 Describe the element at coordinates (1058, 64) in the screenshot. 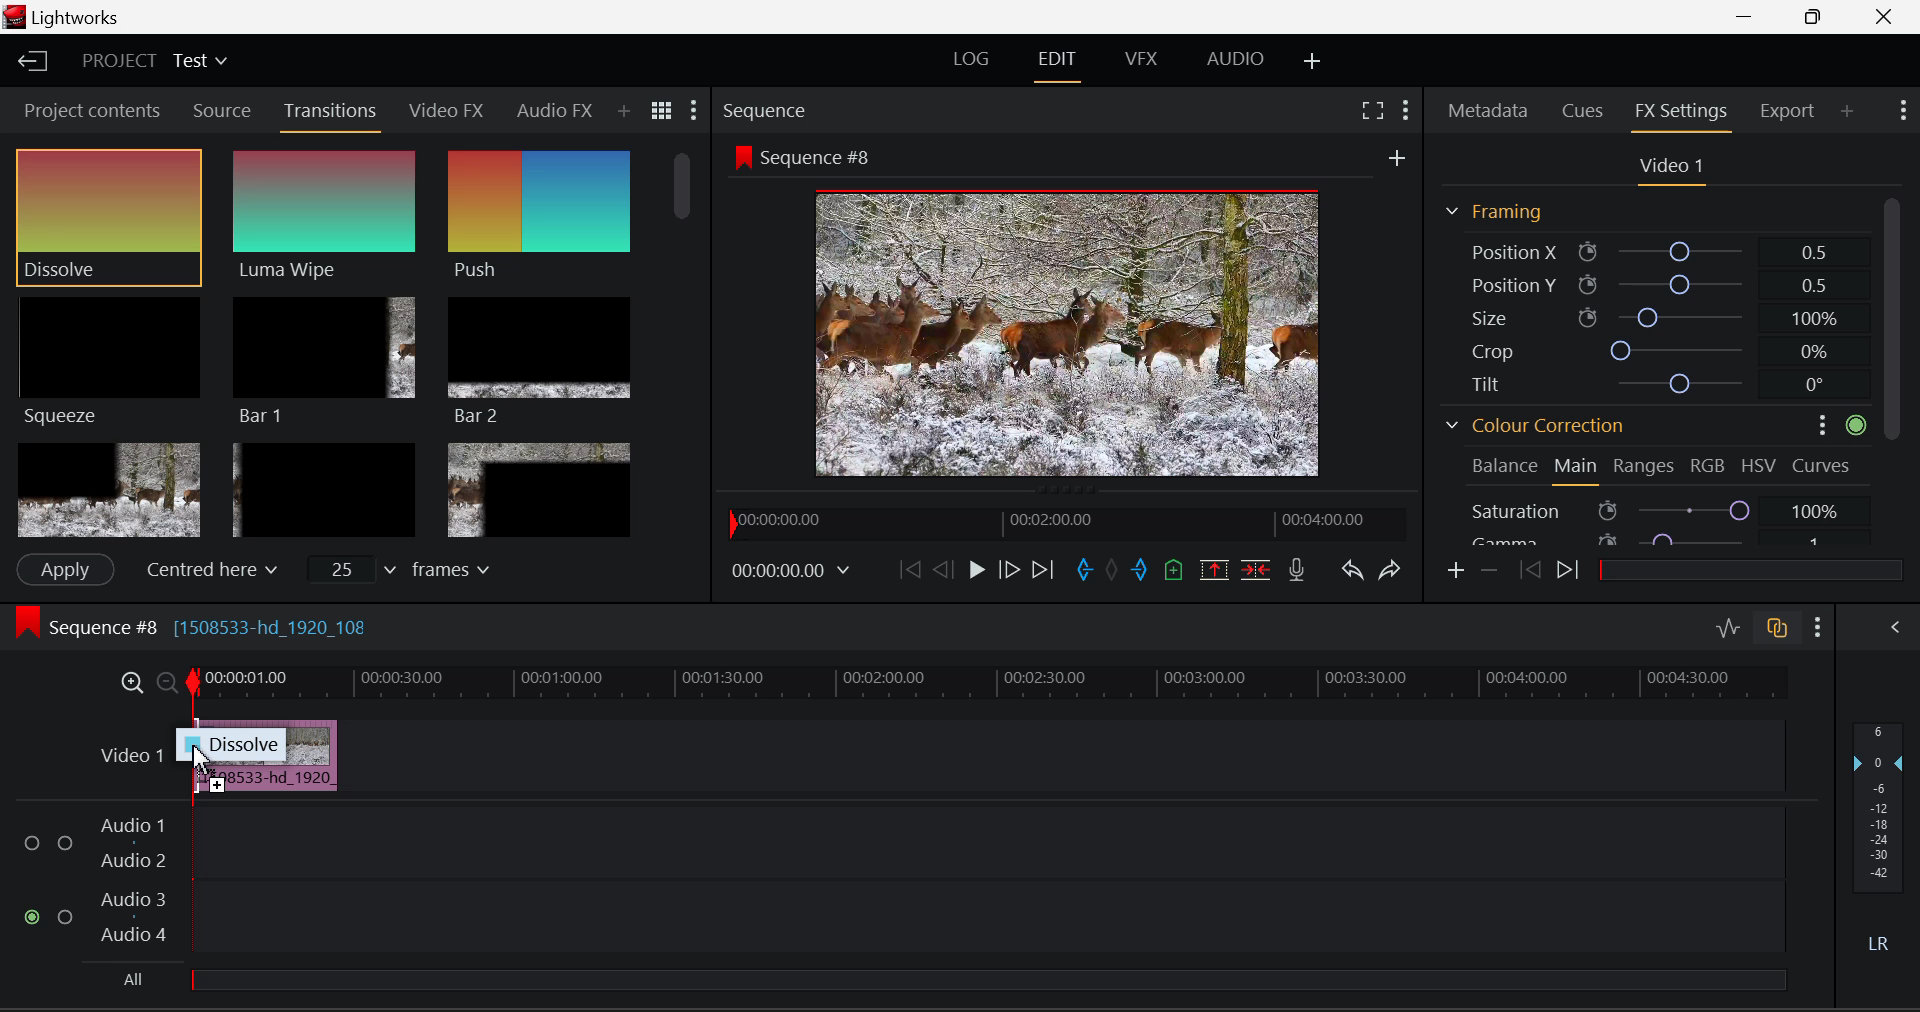

I see `EDIT Layout Open` at that location.